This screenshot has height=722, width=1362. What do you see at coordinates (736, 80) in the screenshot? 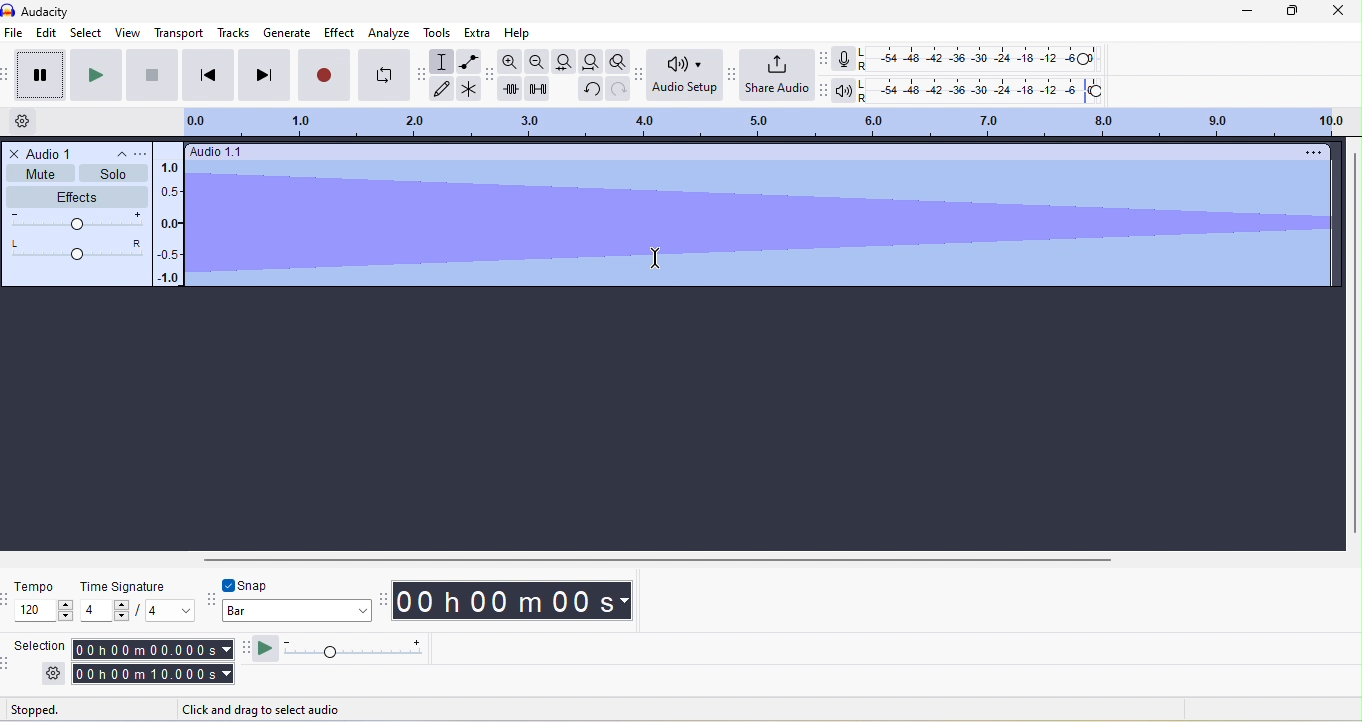
I see `audacity share audio toolbar` at bounding box center [736, 80].